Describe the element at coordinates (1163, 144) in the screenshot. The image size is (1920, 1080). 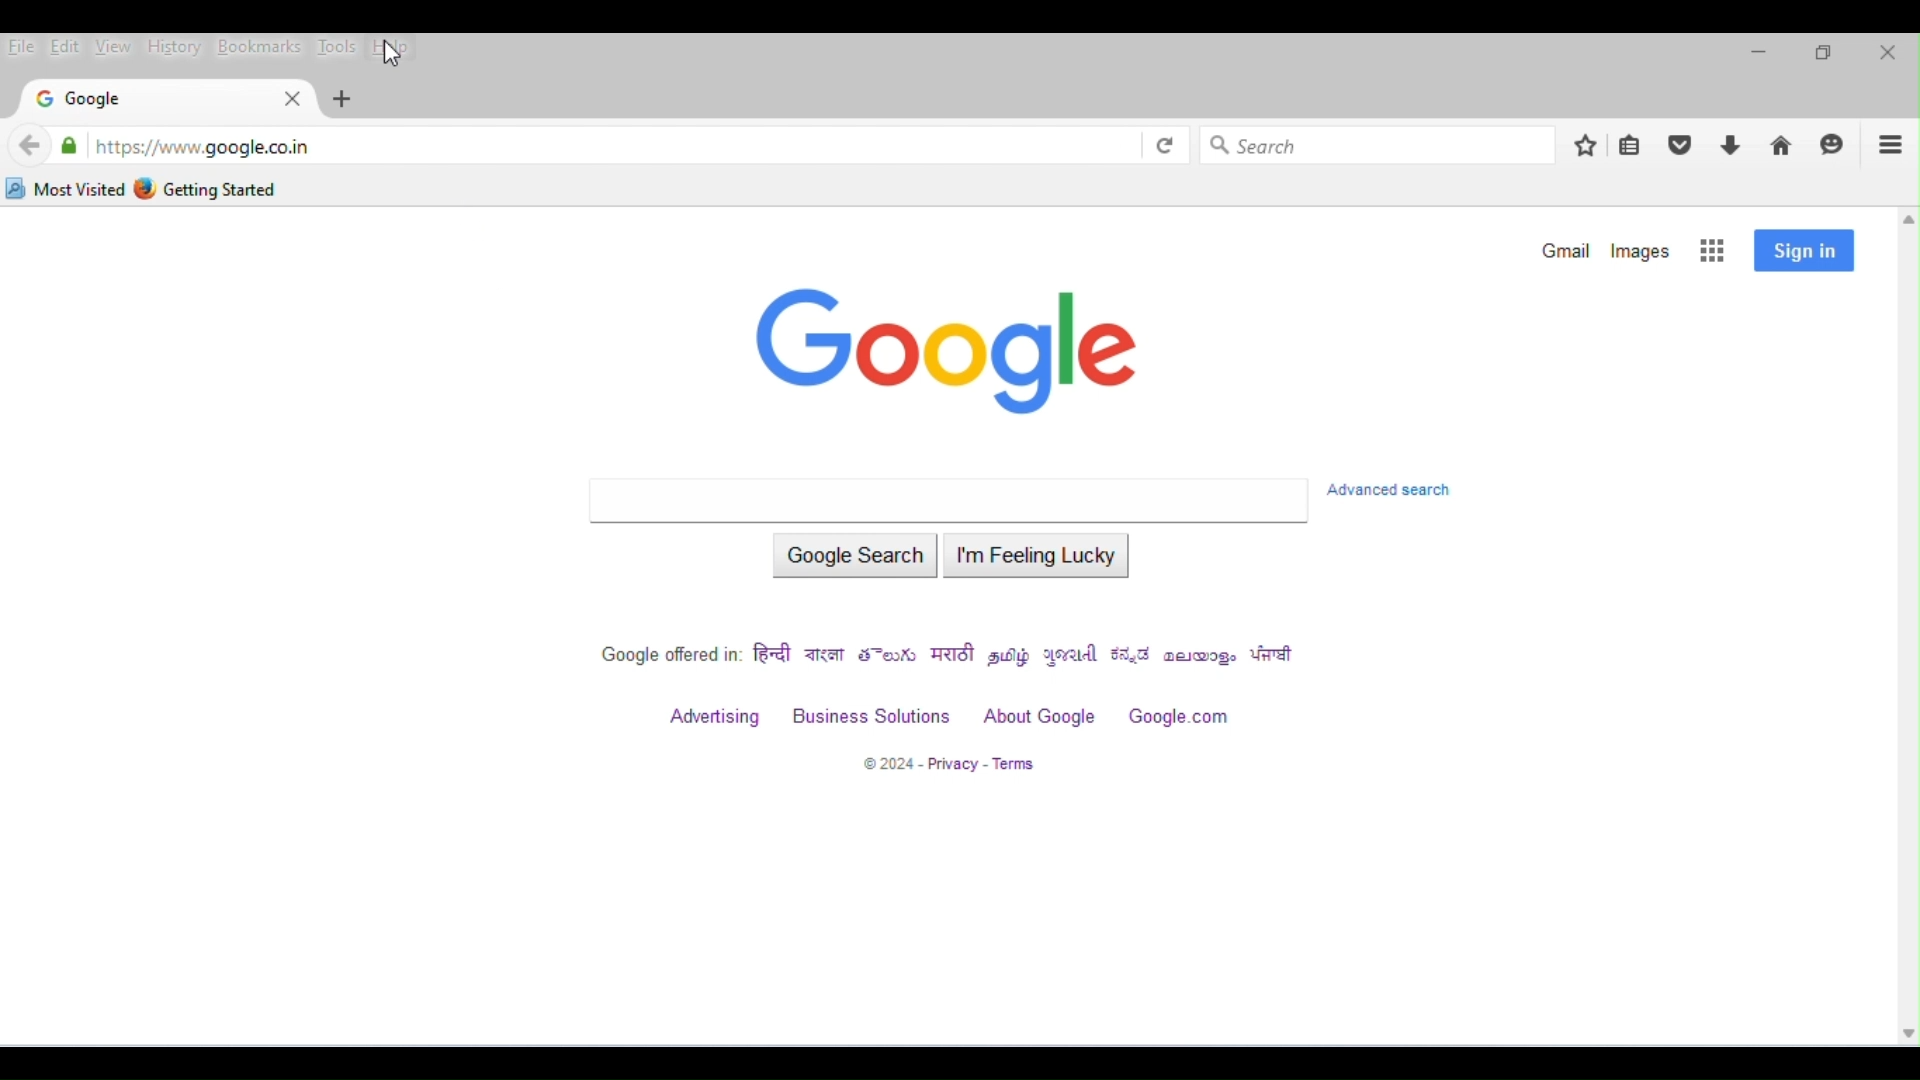
I see `refresh` at that location.